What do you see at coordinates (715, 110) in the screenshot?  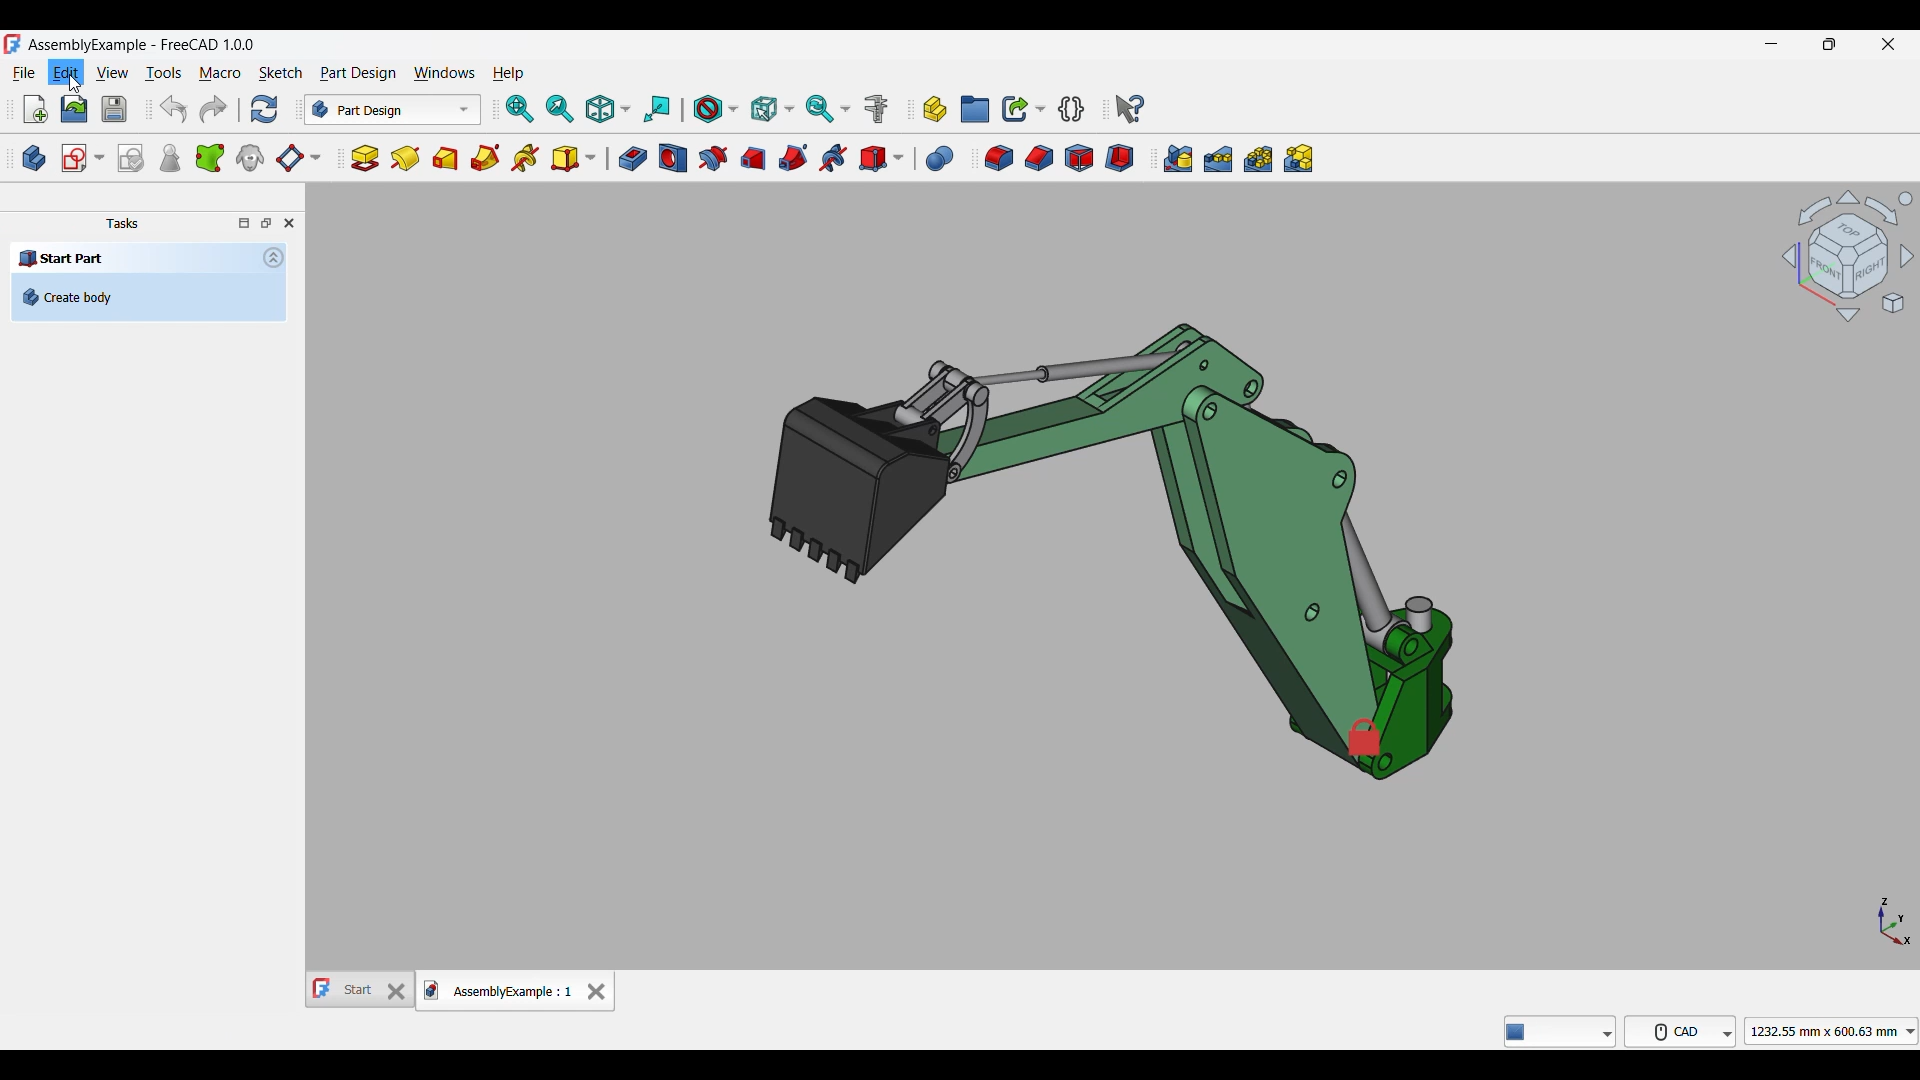 I see `Draw style` at bounding box center [715, 110].